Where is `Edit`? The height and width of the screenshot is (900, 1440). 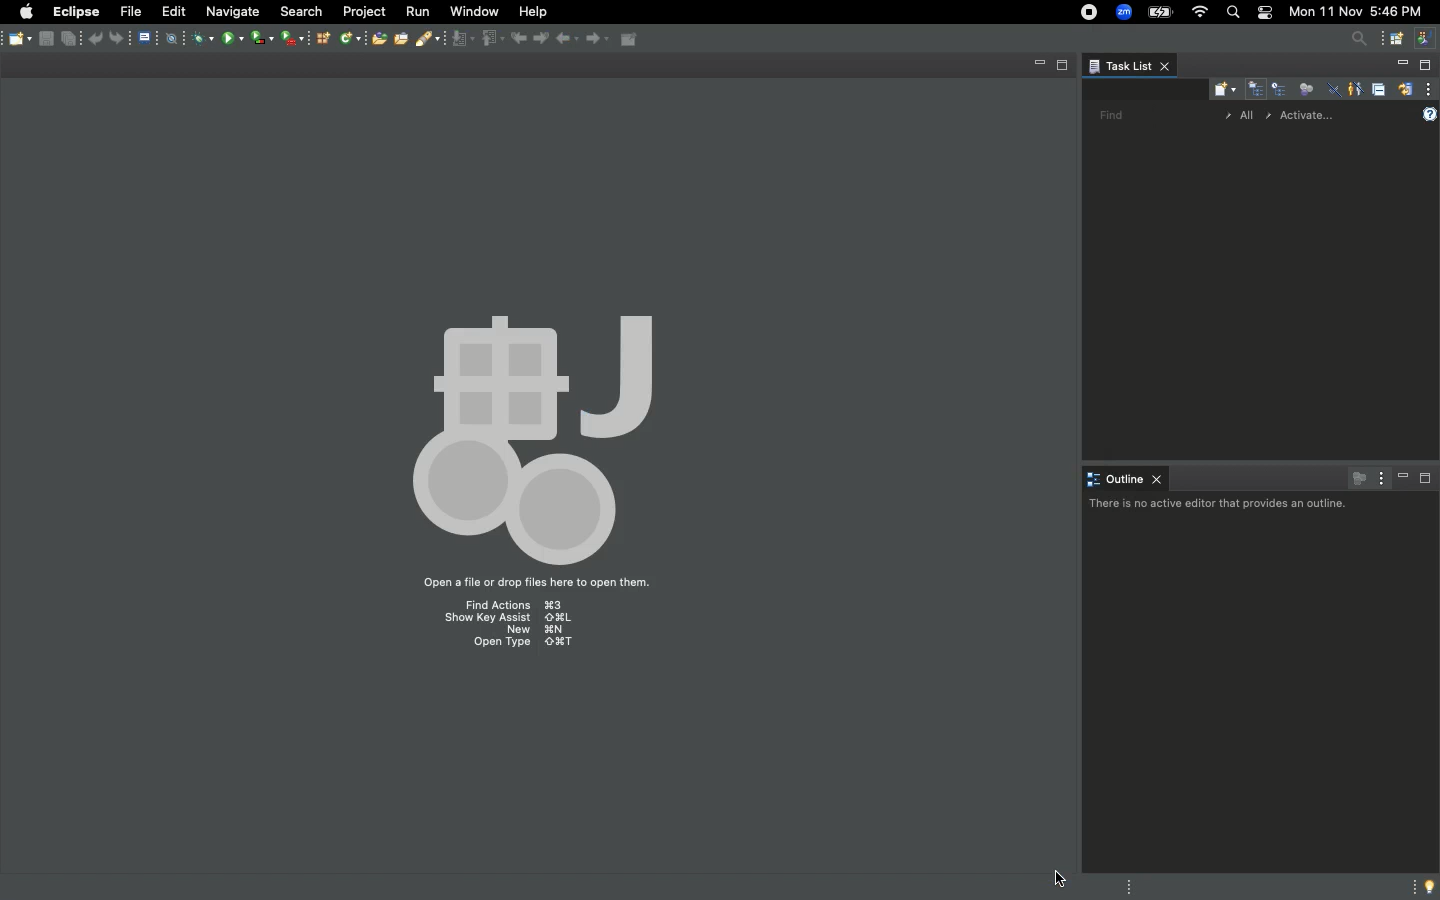
Edit is located at coordinates (172, 11).